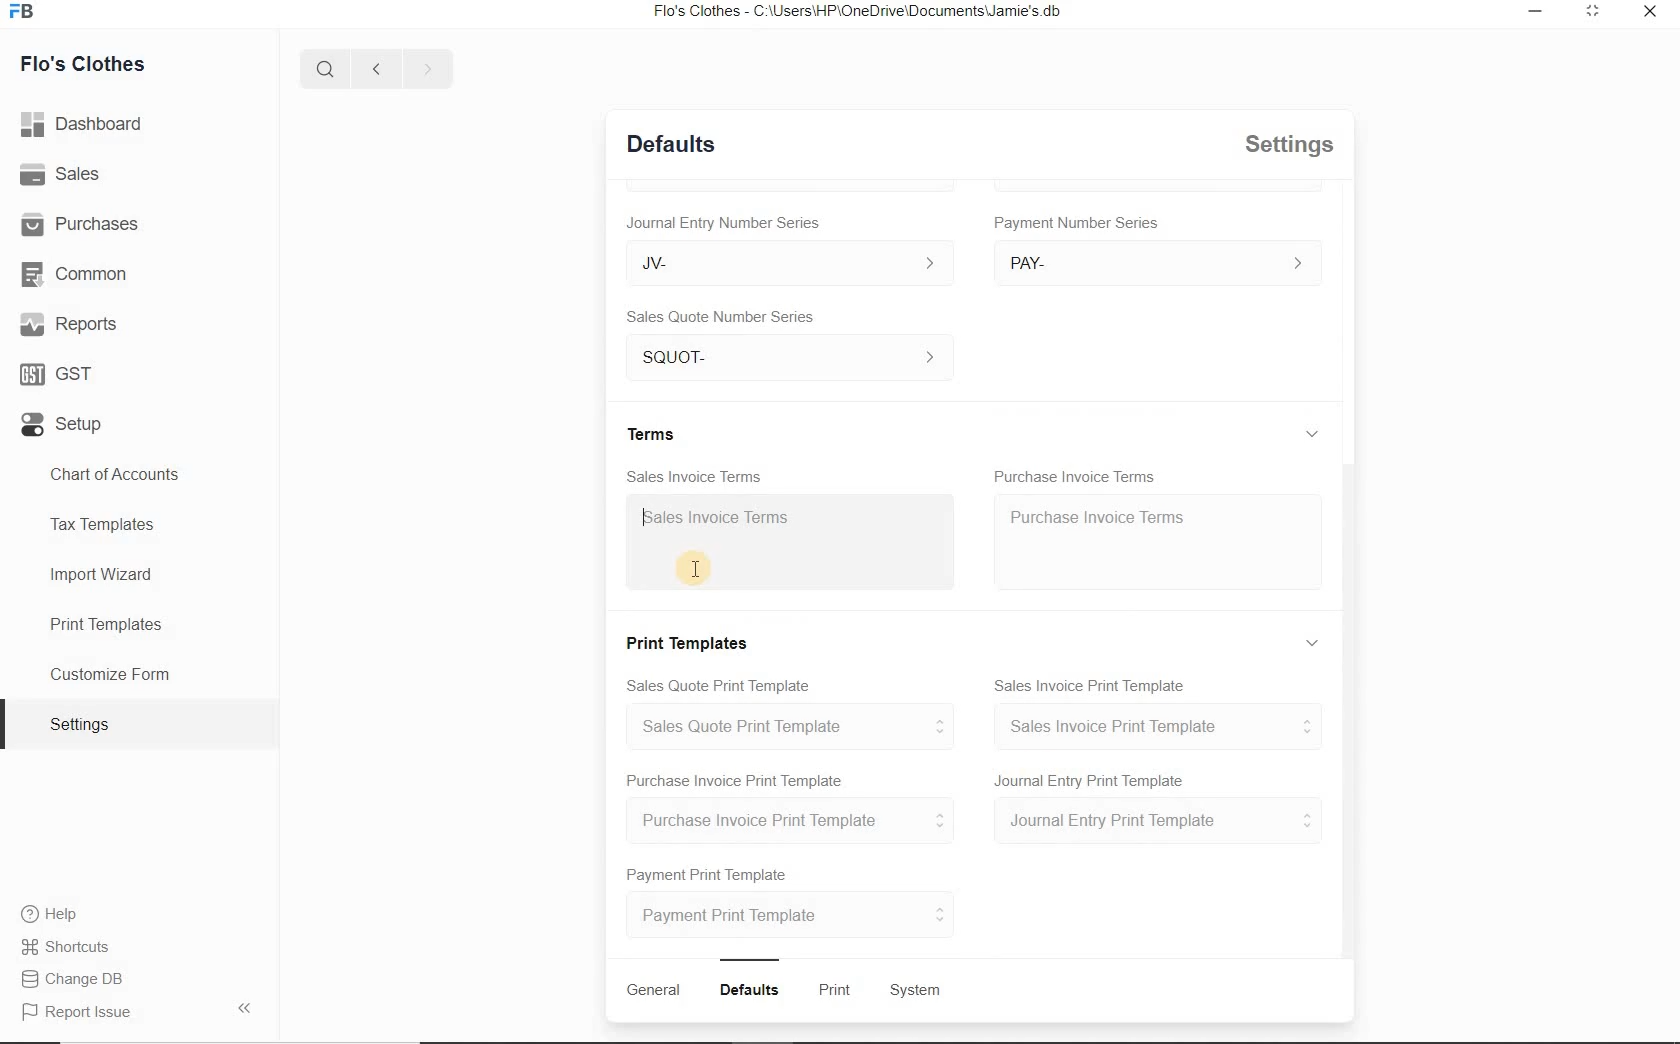 The image size is (1680, 1044). What do you see at coordinates (138, 528) in the screenshot?
I see `Tax Templates` at bounding box center [138, 528].